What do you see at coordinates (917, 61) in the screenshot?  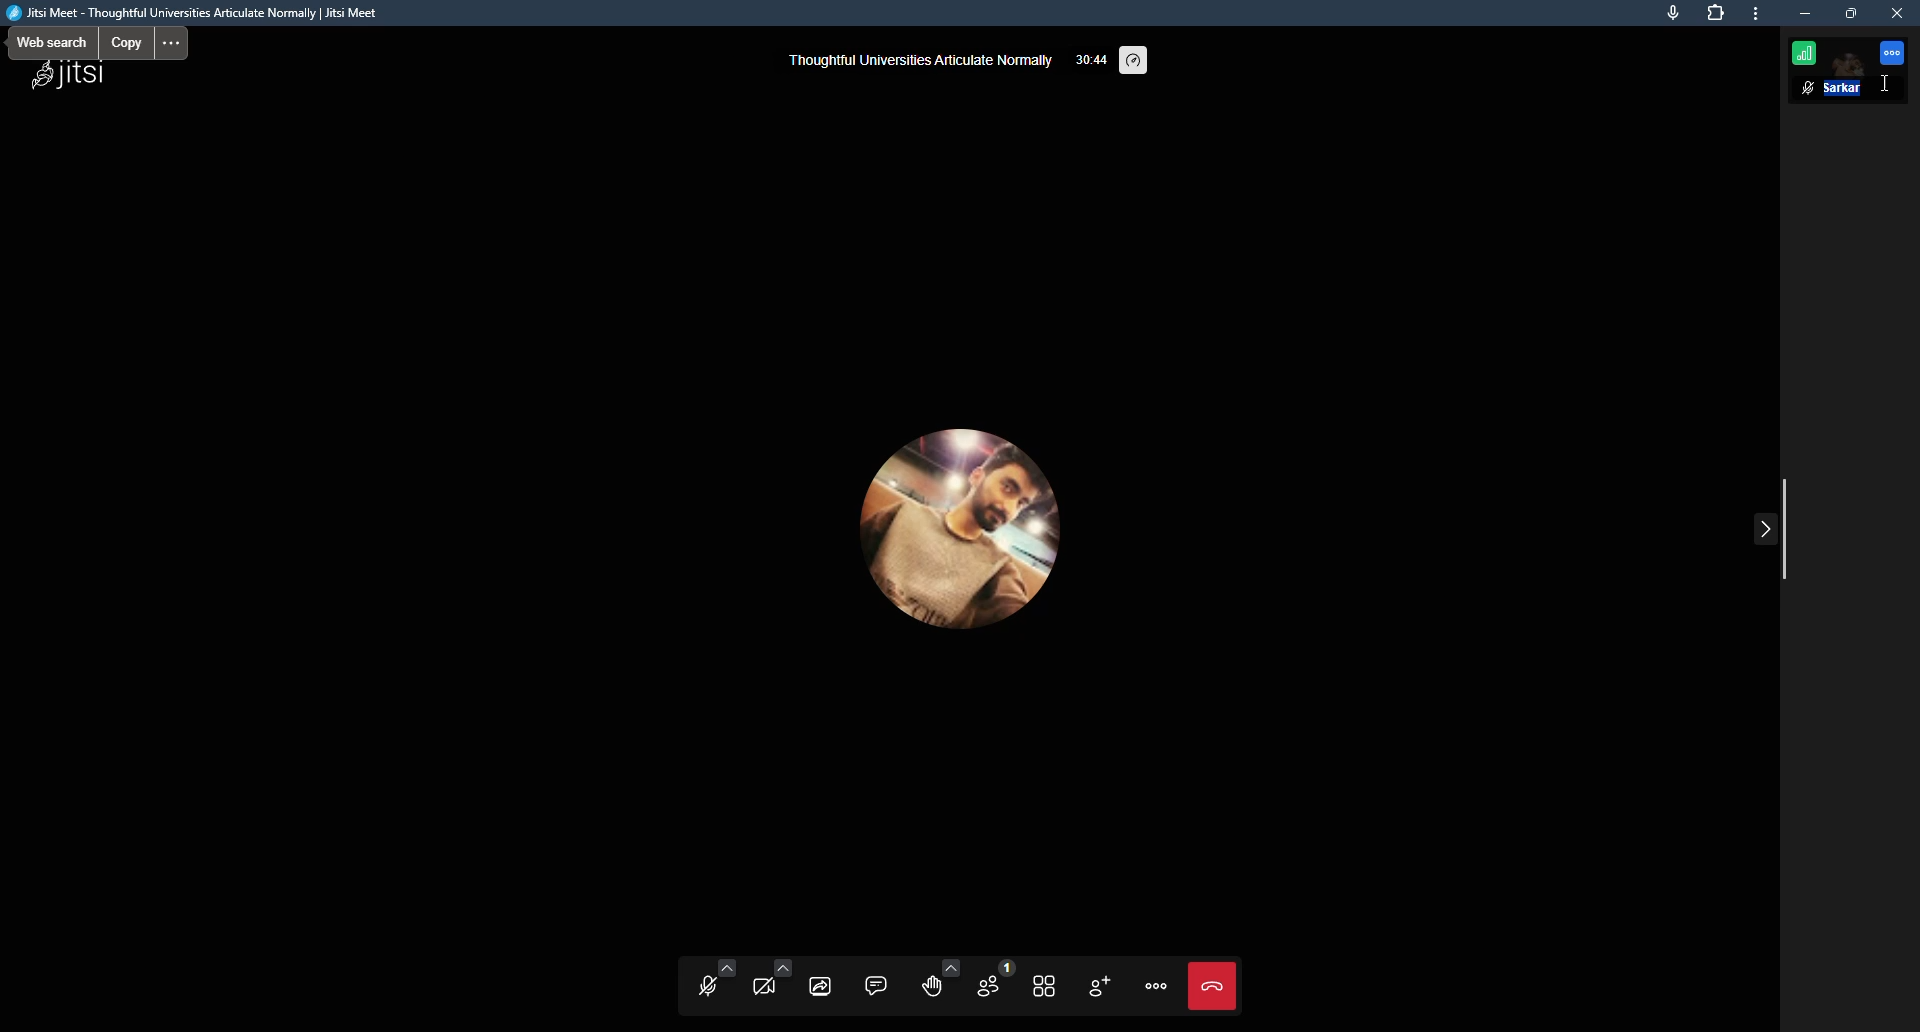 I see `thoughtful universities articulate normally` at bounding box center [917, 61].